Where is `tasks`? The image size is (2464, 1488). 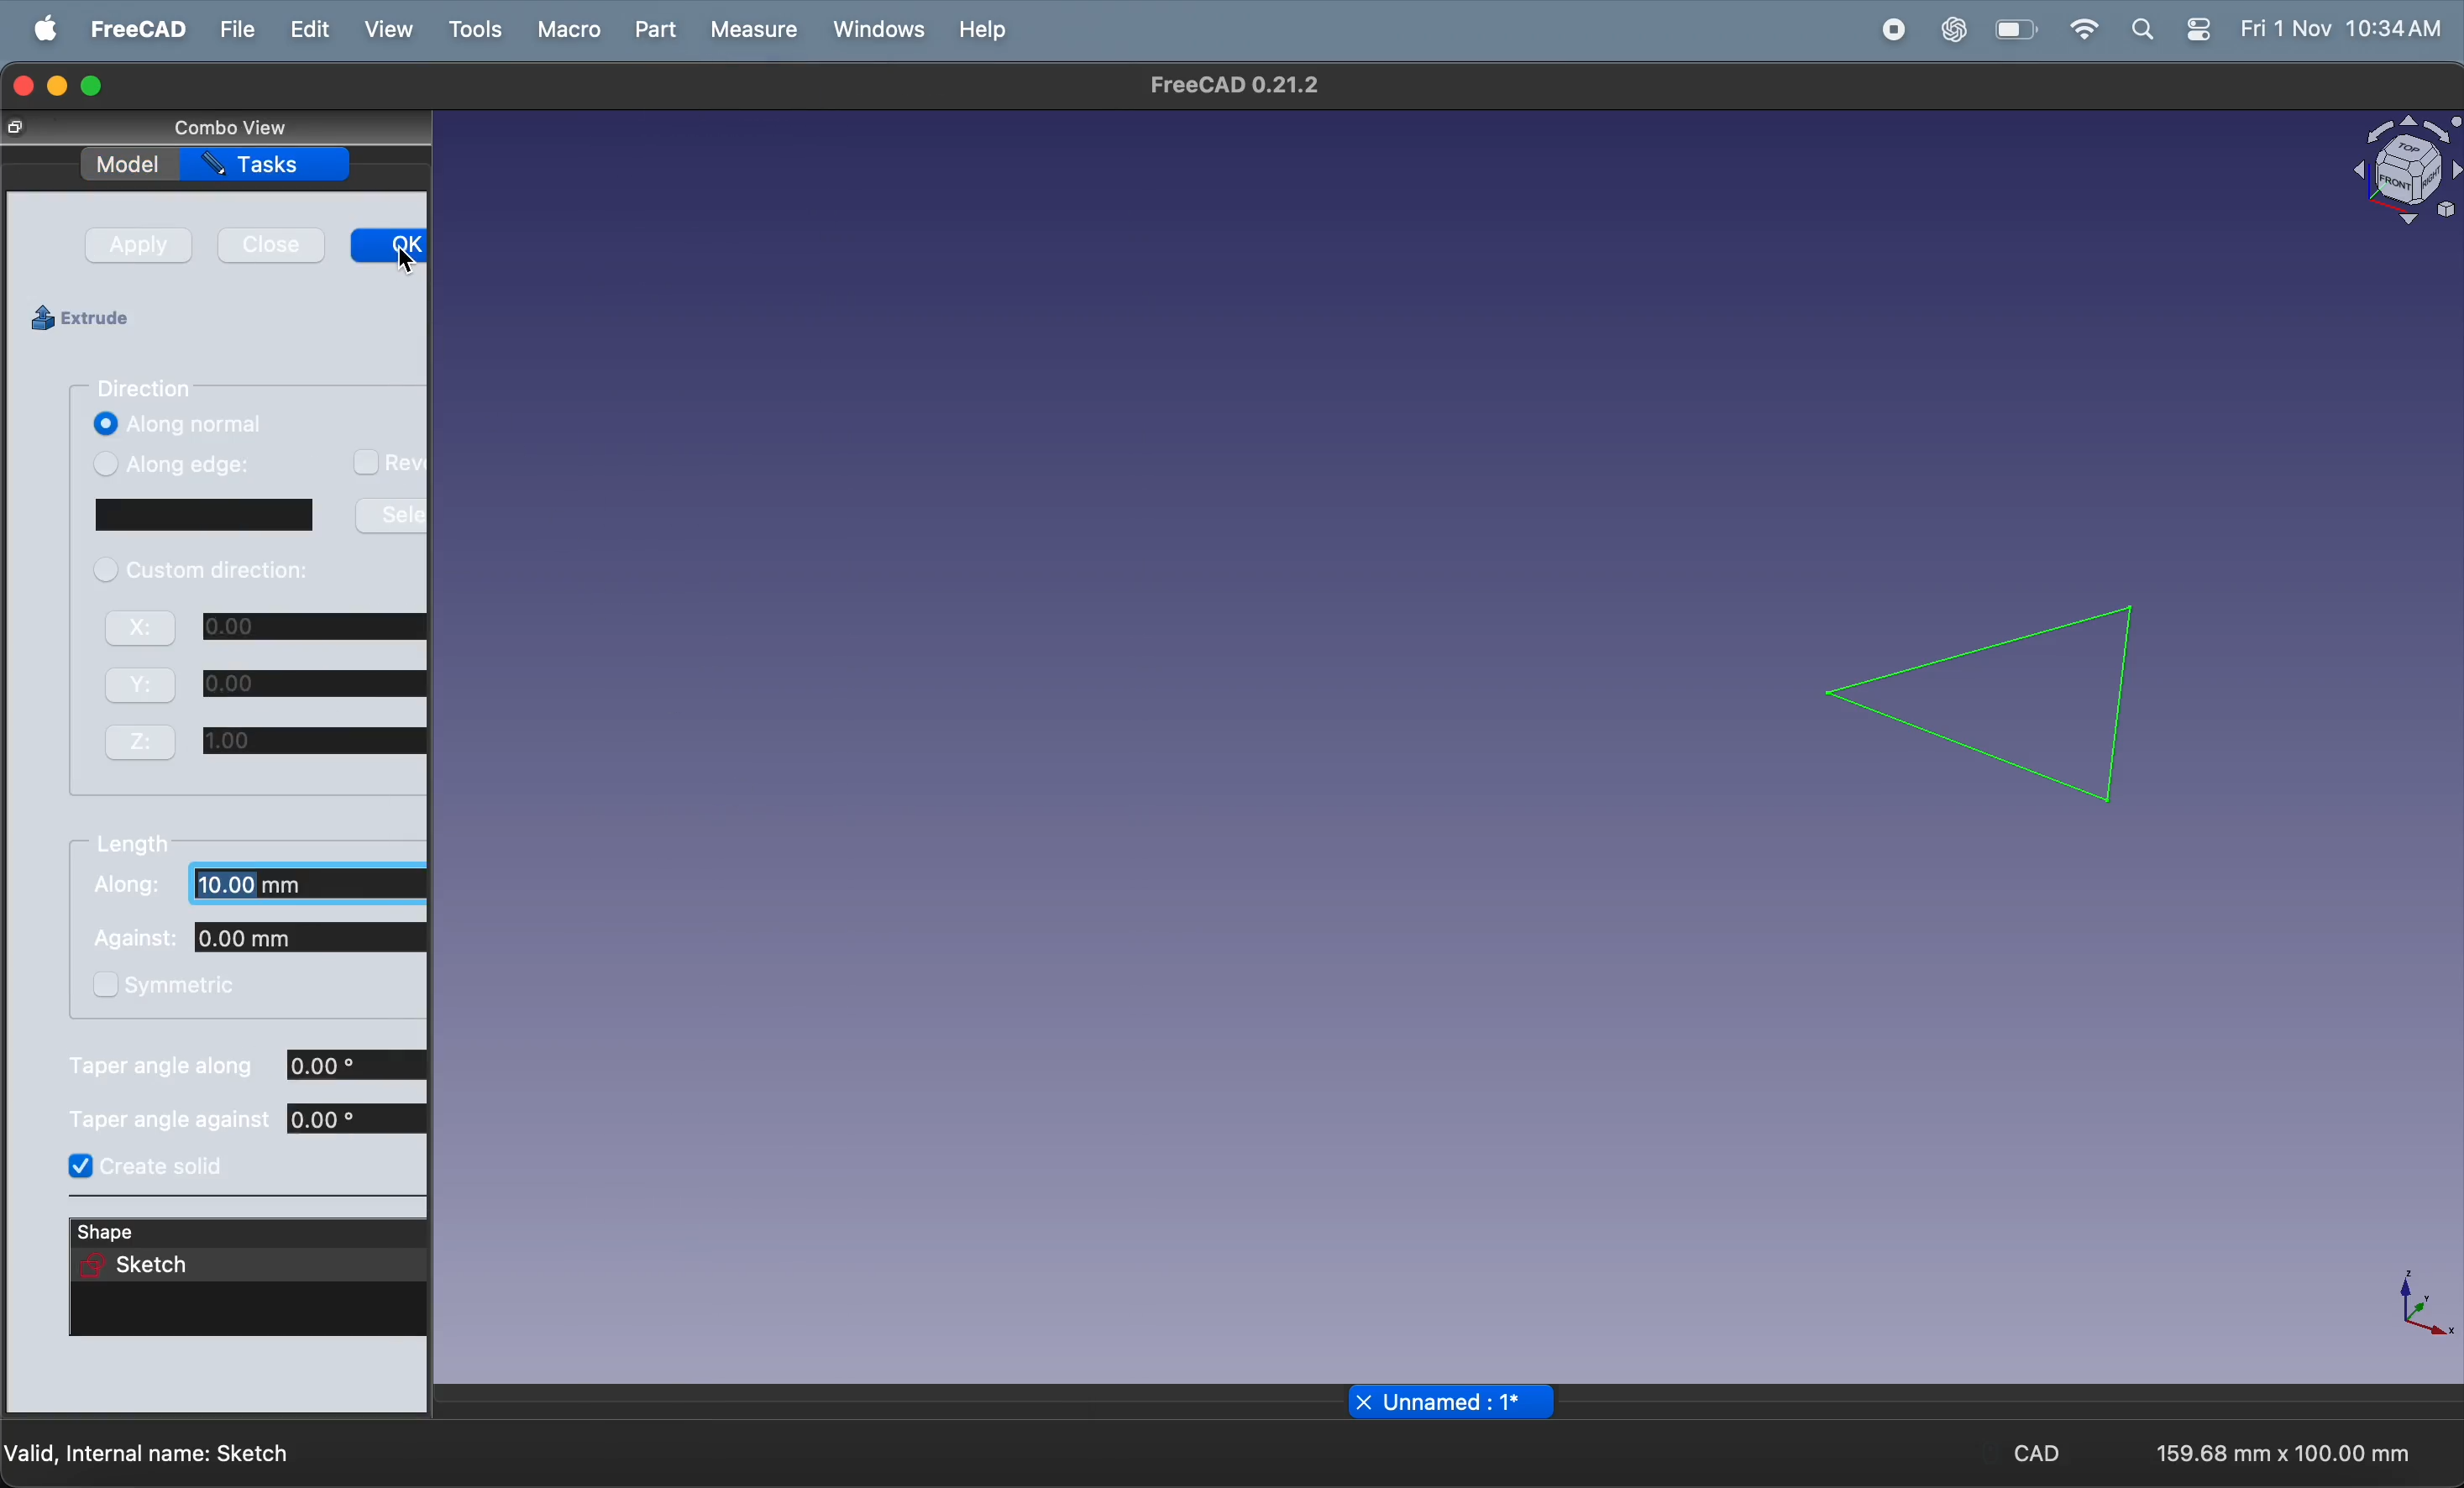
tasks is located at coordinates (255, 165).